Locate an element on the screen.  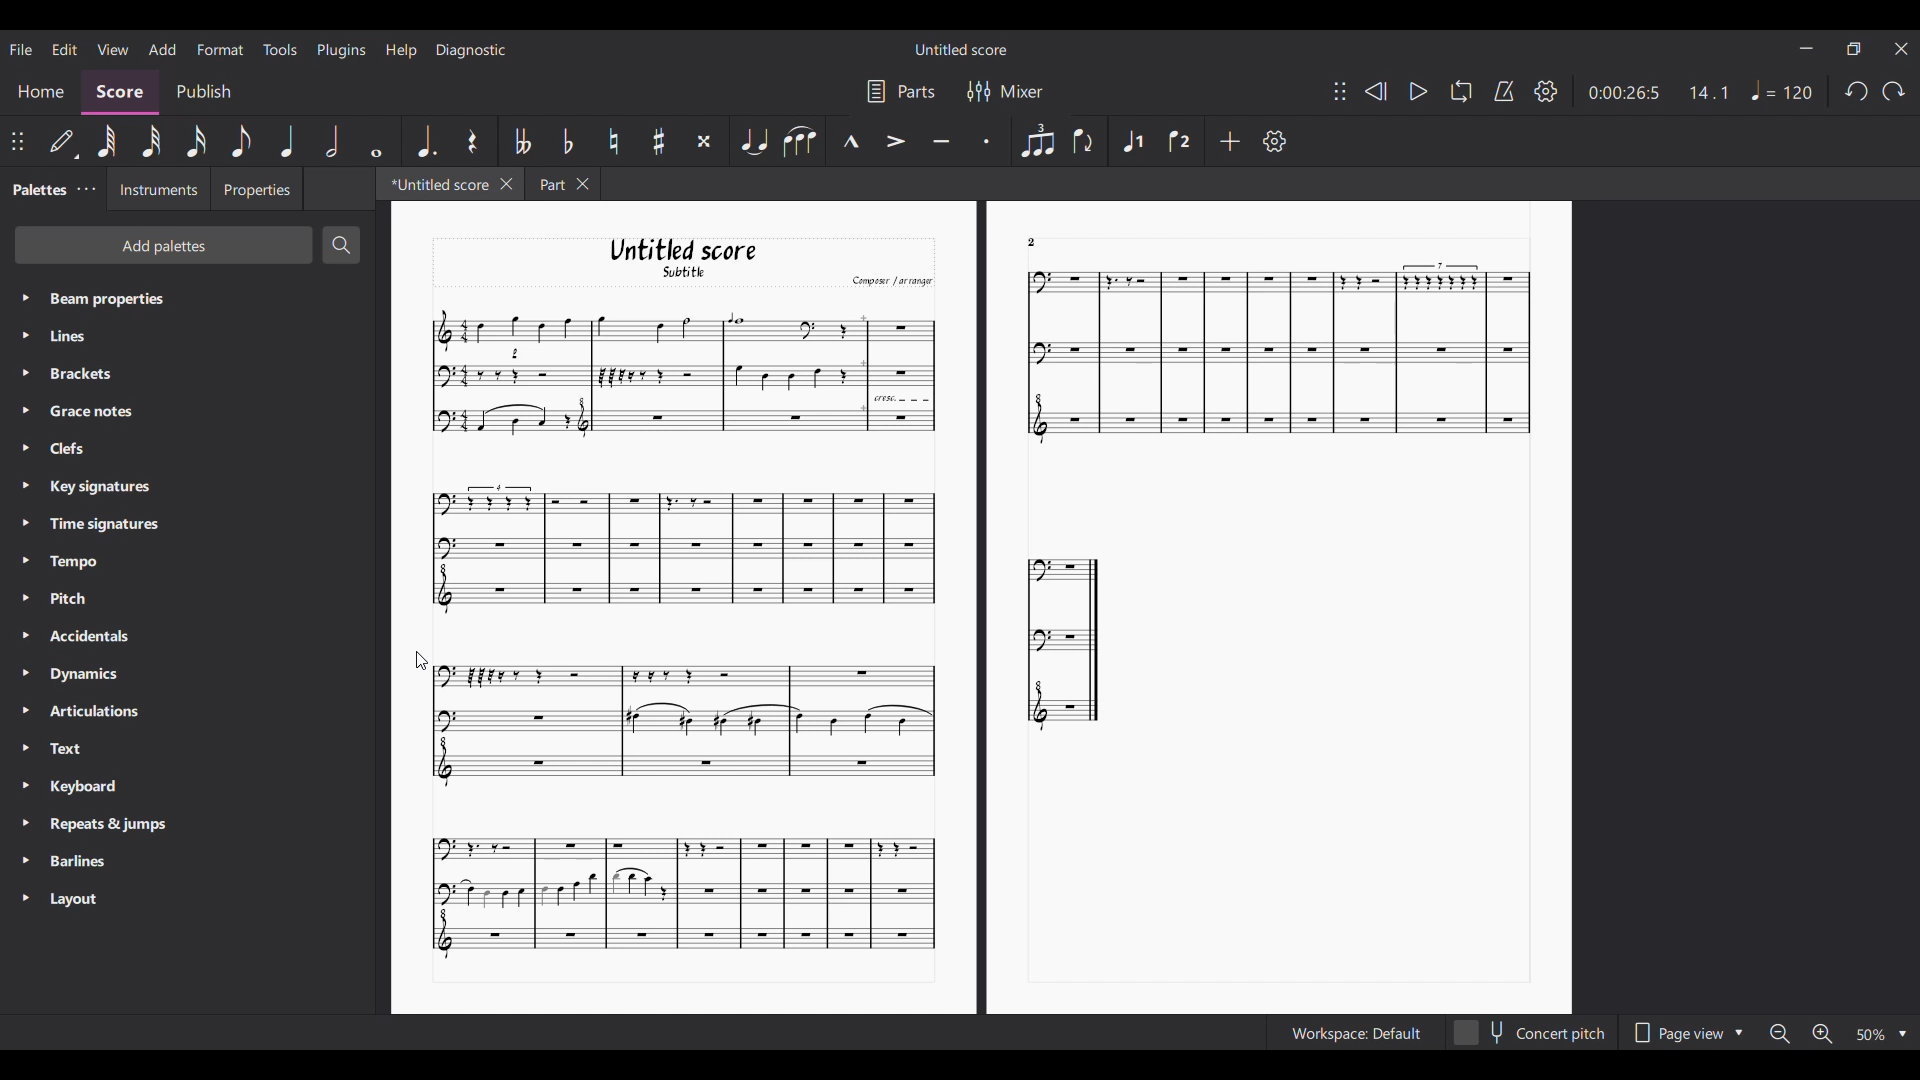
Untitled score Subtitle is located at coordinates (702, 259).